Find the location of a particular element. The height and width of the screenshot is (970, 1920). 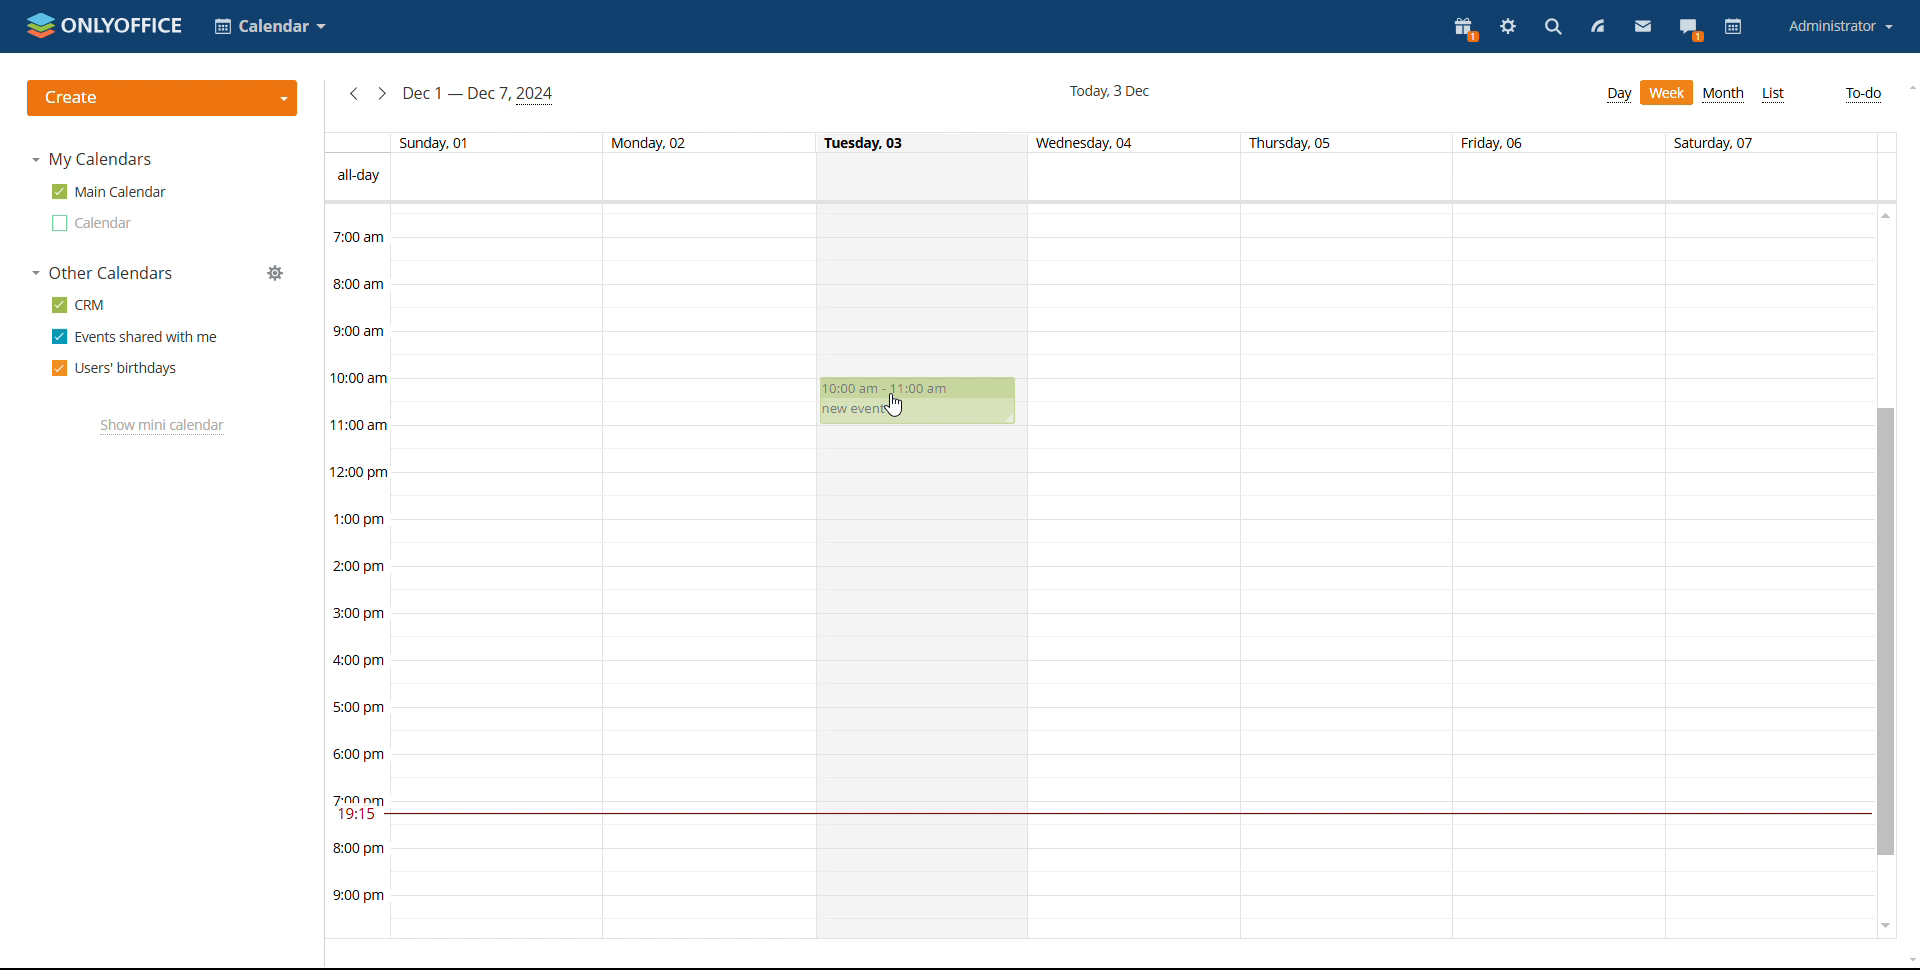

Show mini calendar is located at coordinates (160, 427).